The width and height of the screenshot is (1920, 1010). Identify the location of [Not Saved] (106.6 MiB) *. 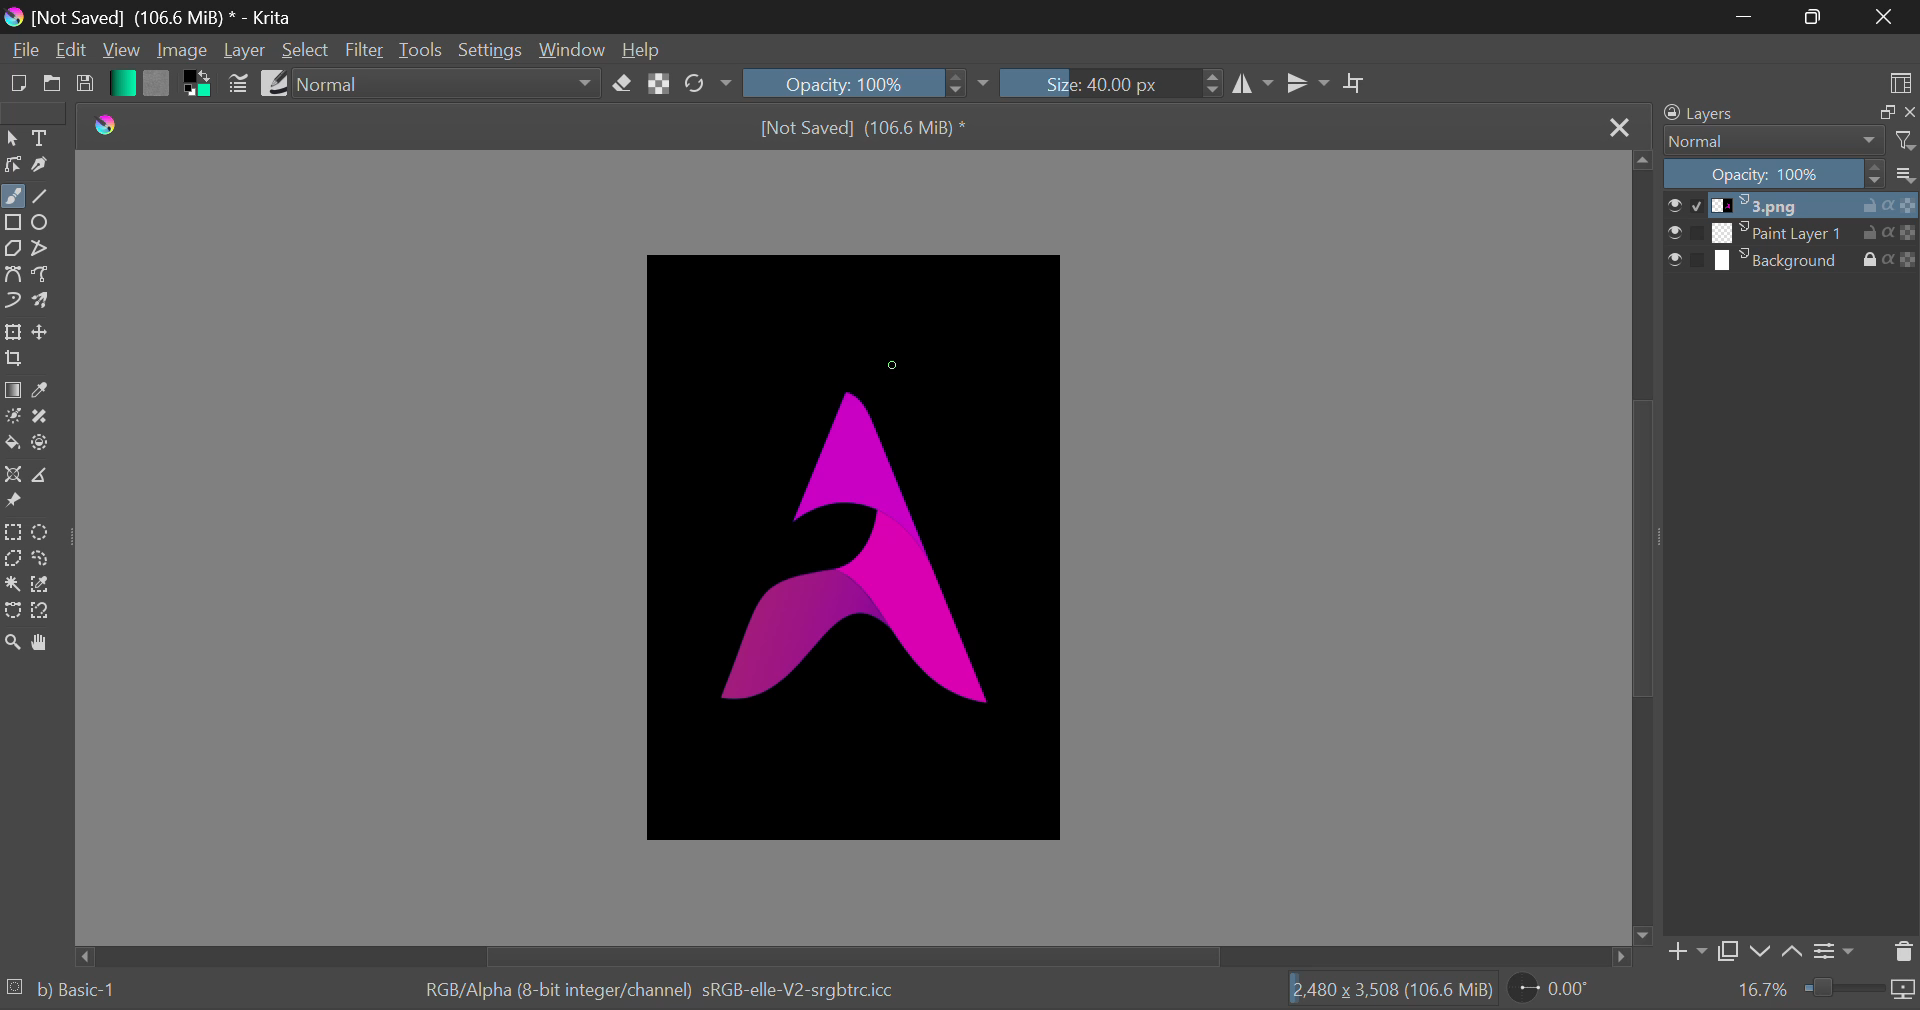
(855, 126).